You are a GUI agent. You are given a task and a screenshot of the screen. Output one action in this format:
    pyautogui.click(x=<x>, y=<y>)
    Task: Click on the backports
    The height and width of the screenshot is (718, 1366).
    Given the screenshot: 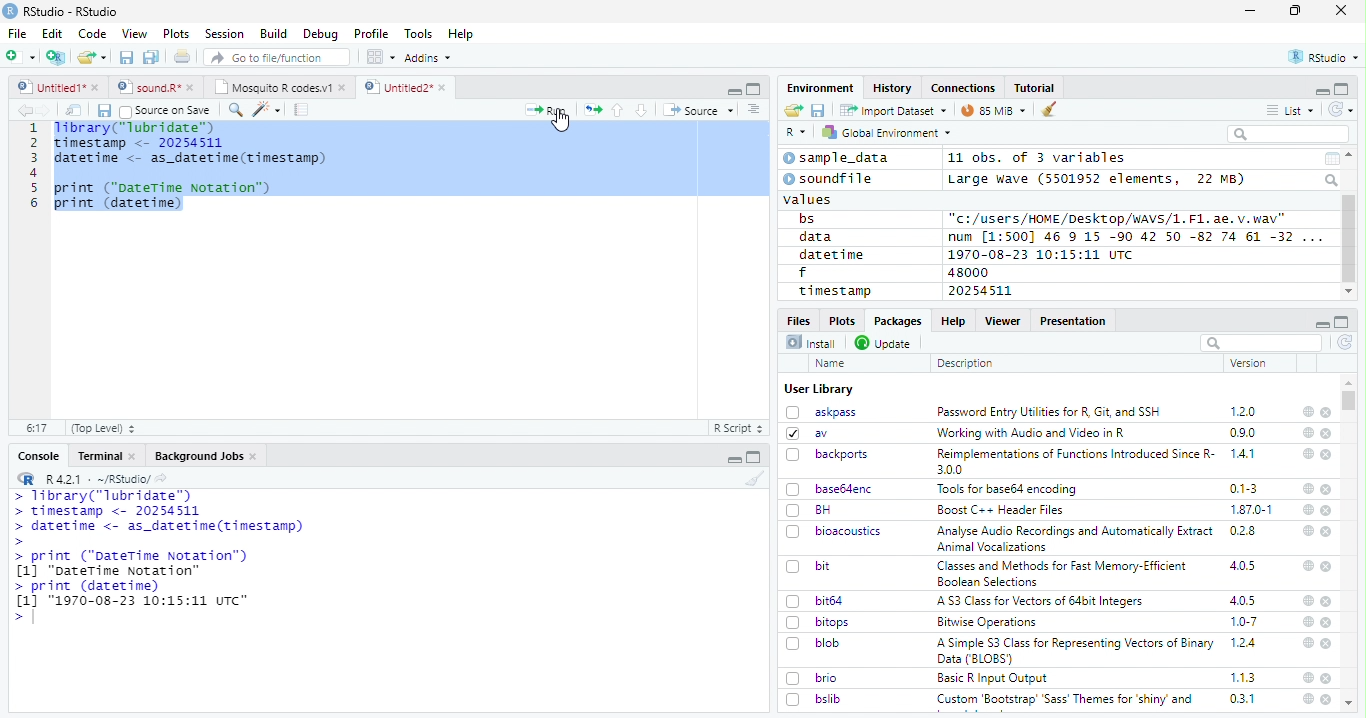 What is the action you would take?
    pyautogui.click(x=830, y=455)
    